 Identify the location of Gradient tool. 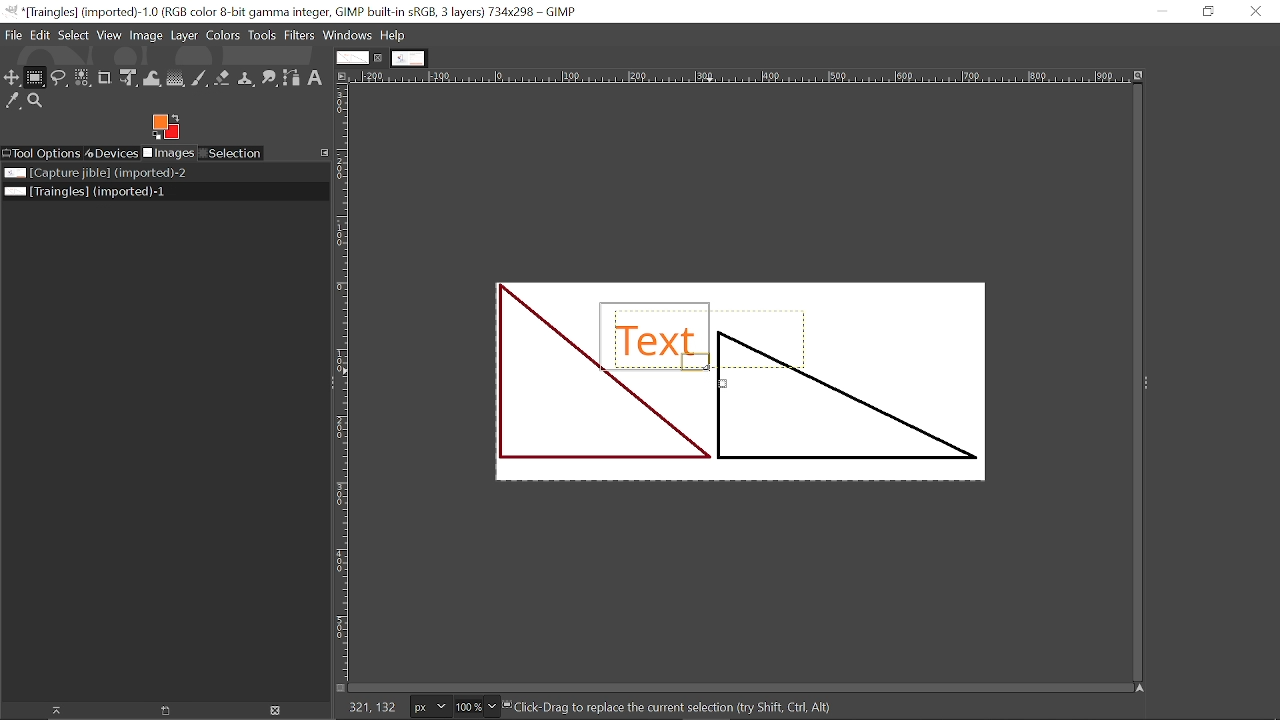
(176, 79).